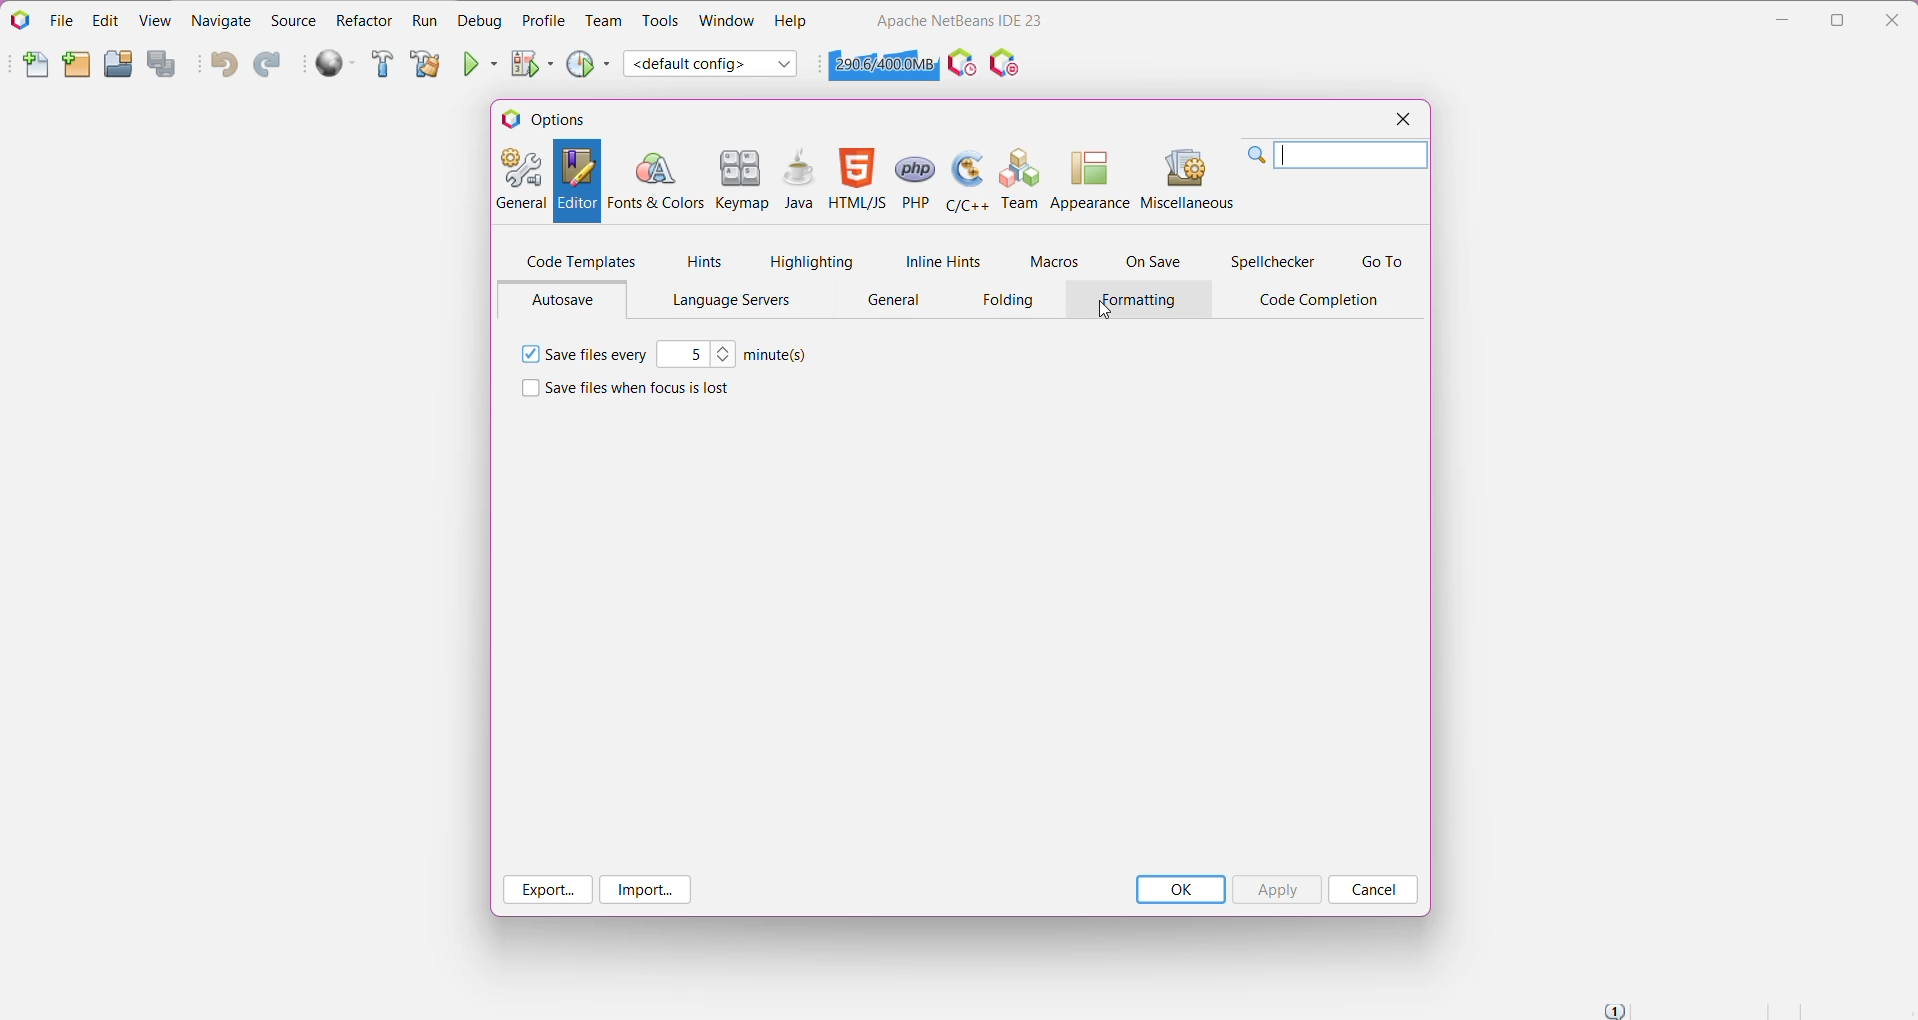 The width and height of the screenshot is (1918, 1020). I want to click on more and less, so click(725, 354).